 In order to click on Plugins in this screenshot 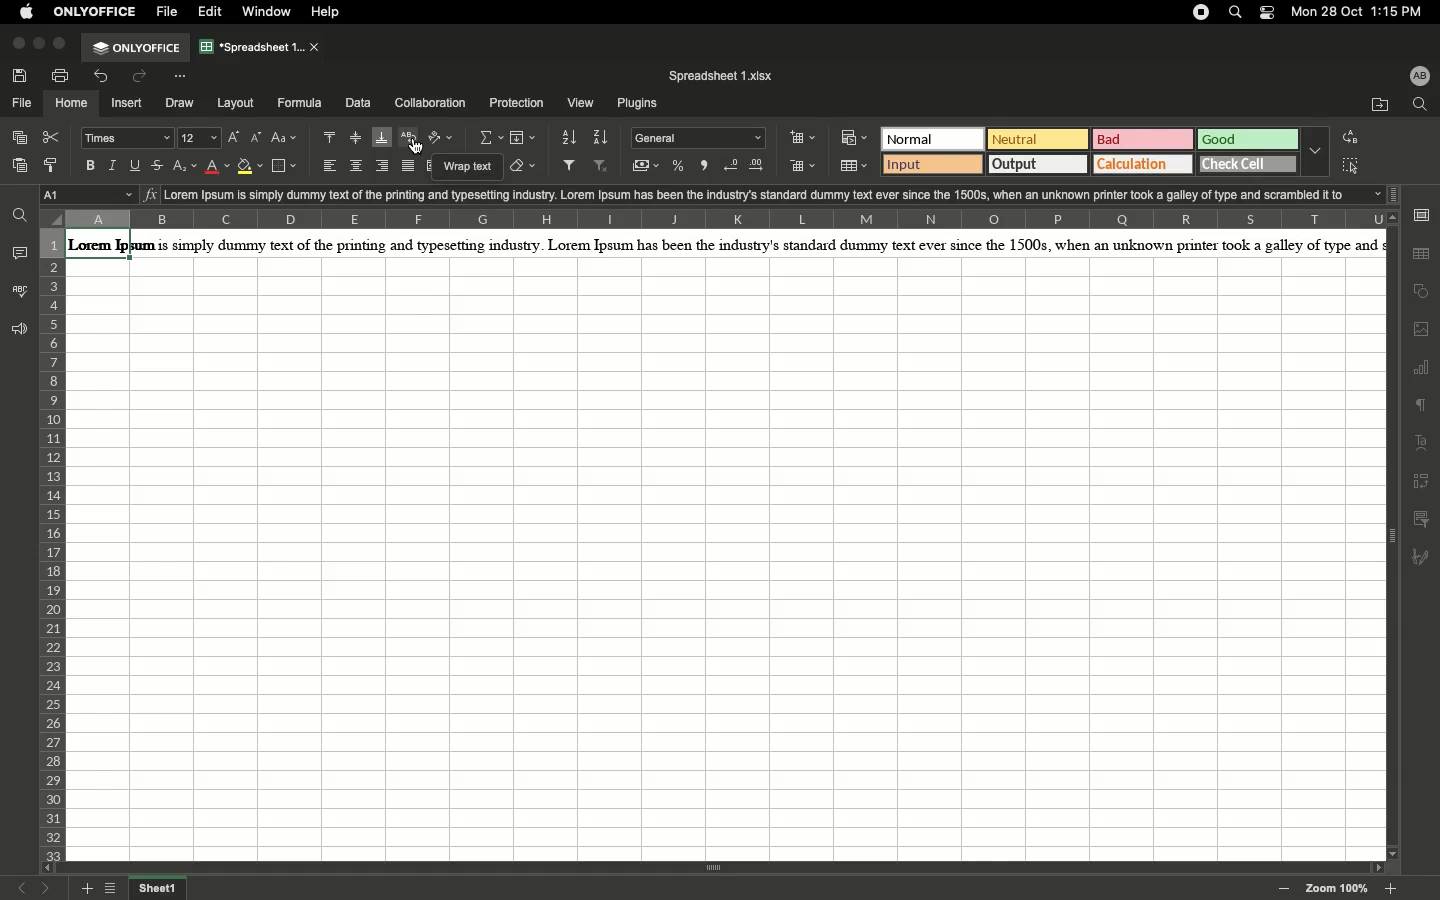, I will do `click(639, 105)`.